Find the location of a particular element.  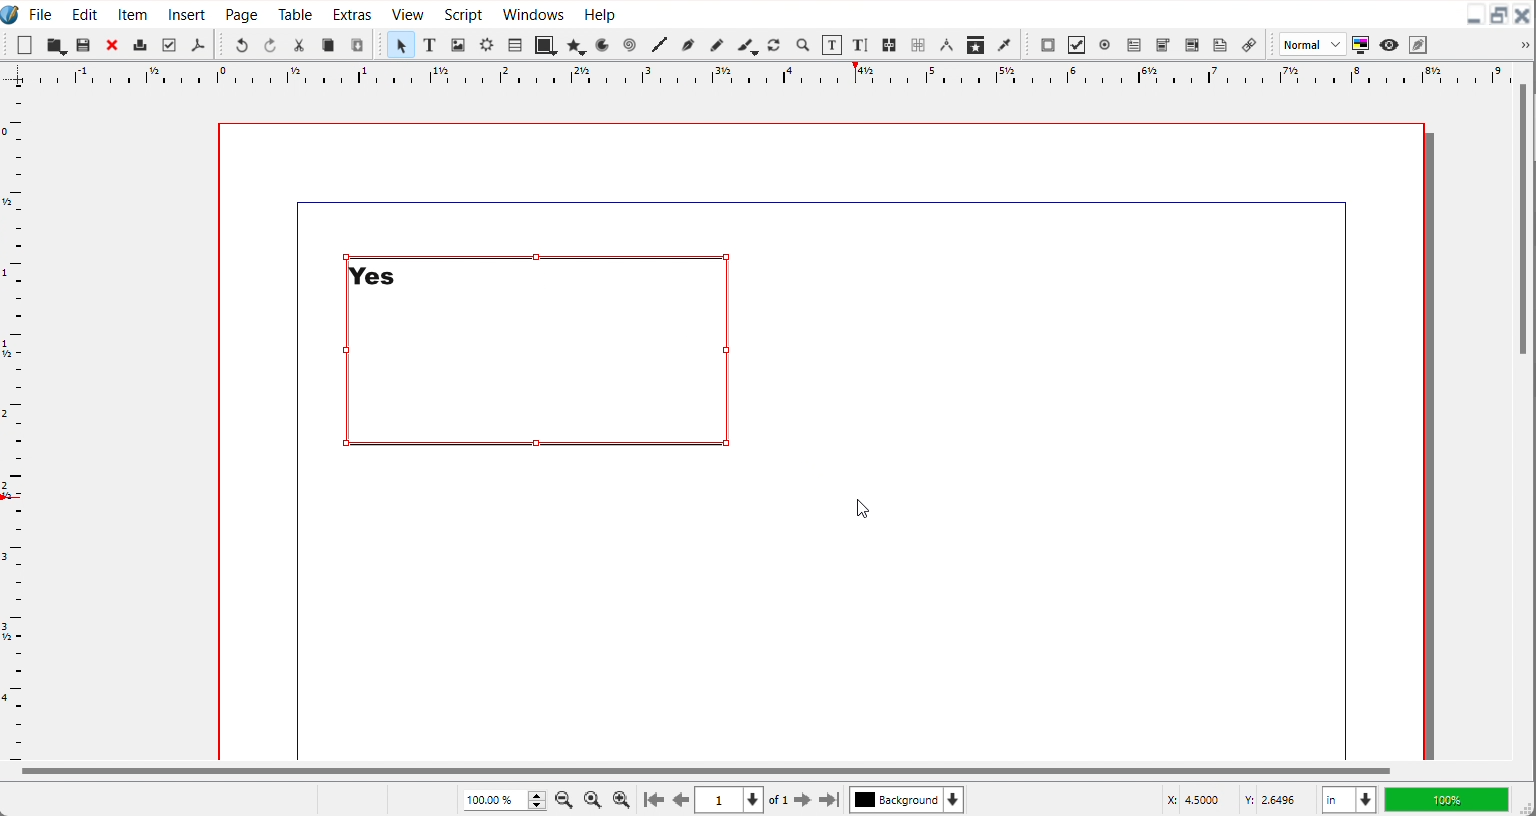

Shape is located at coordinates (546, 44).